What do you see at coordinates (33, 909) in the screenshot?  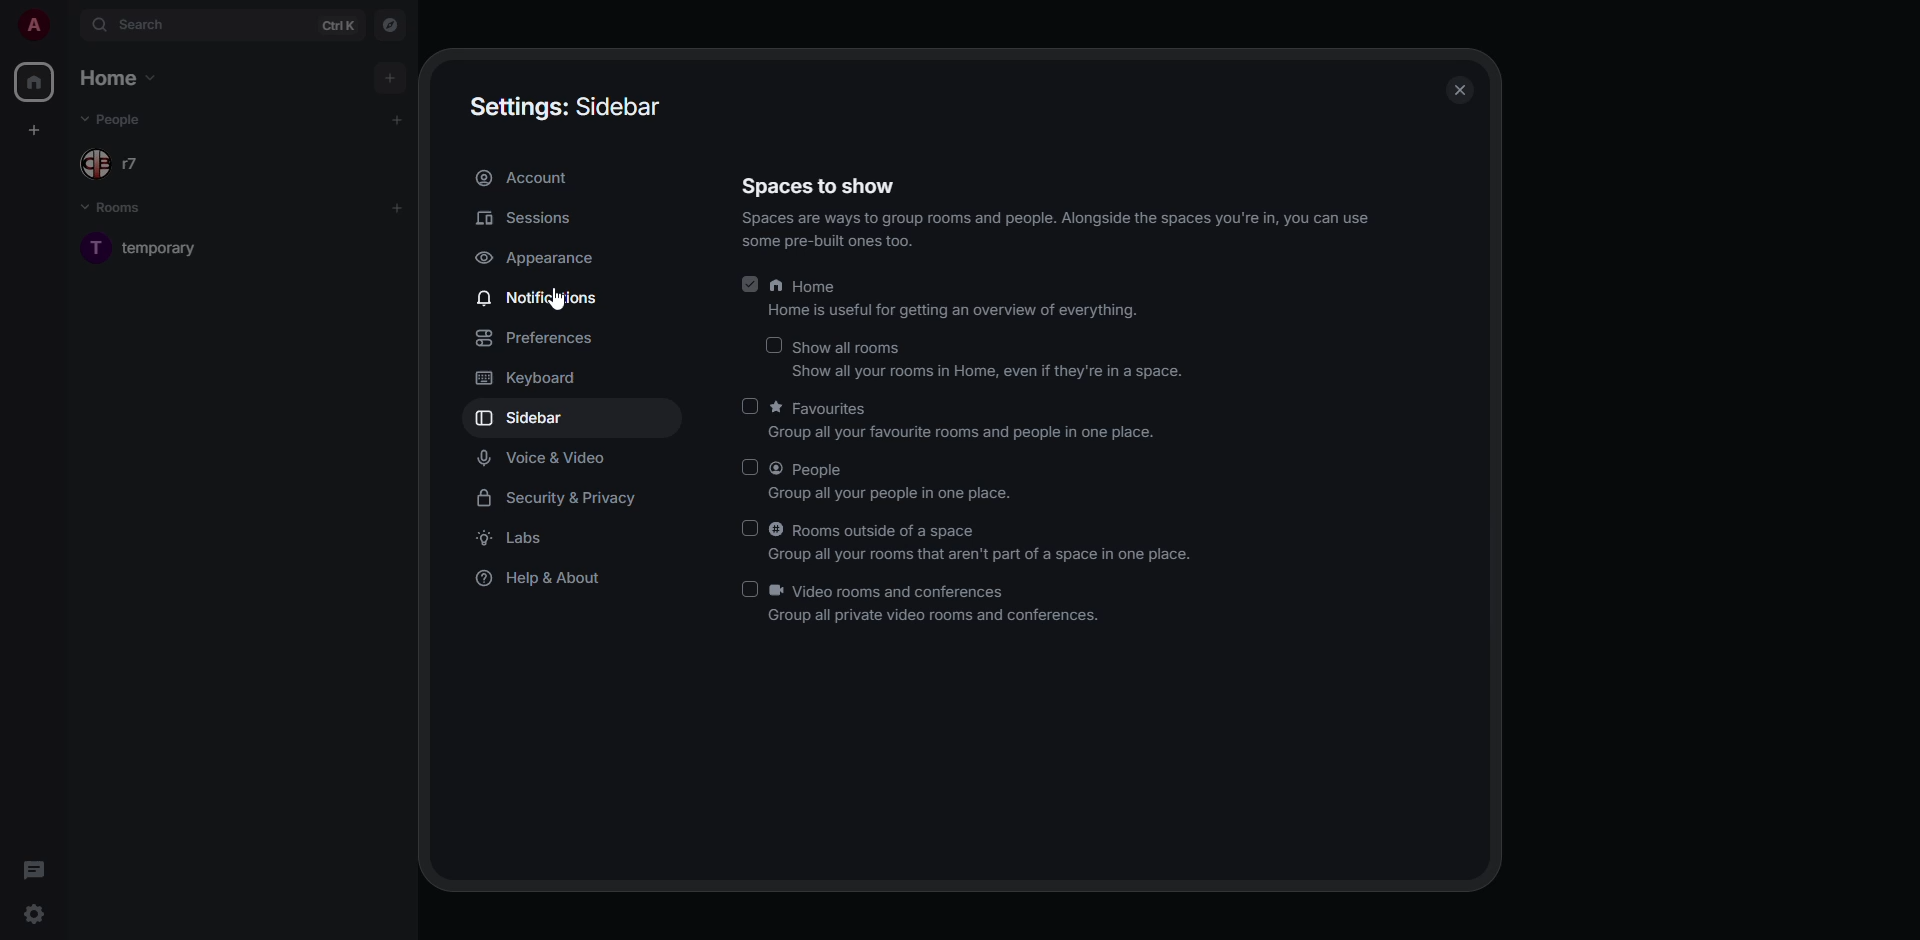 I see `quick settings` at bounding box center [33, 909].